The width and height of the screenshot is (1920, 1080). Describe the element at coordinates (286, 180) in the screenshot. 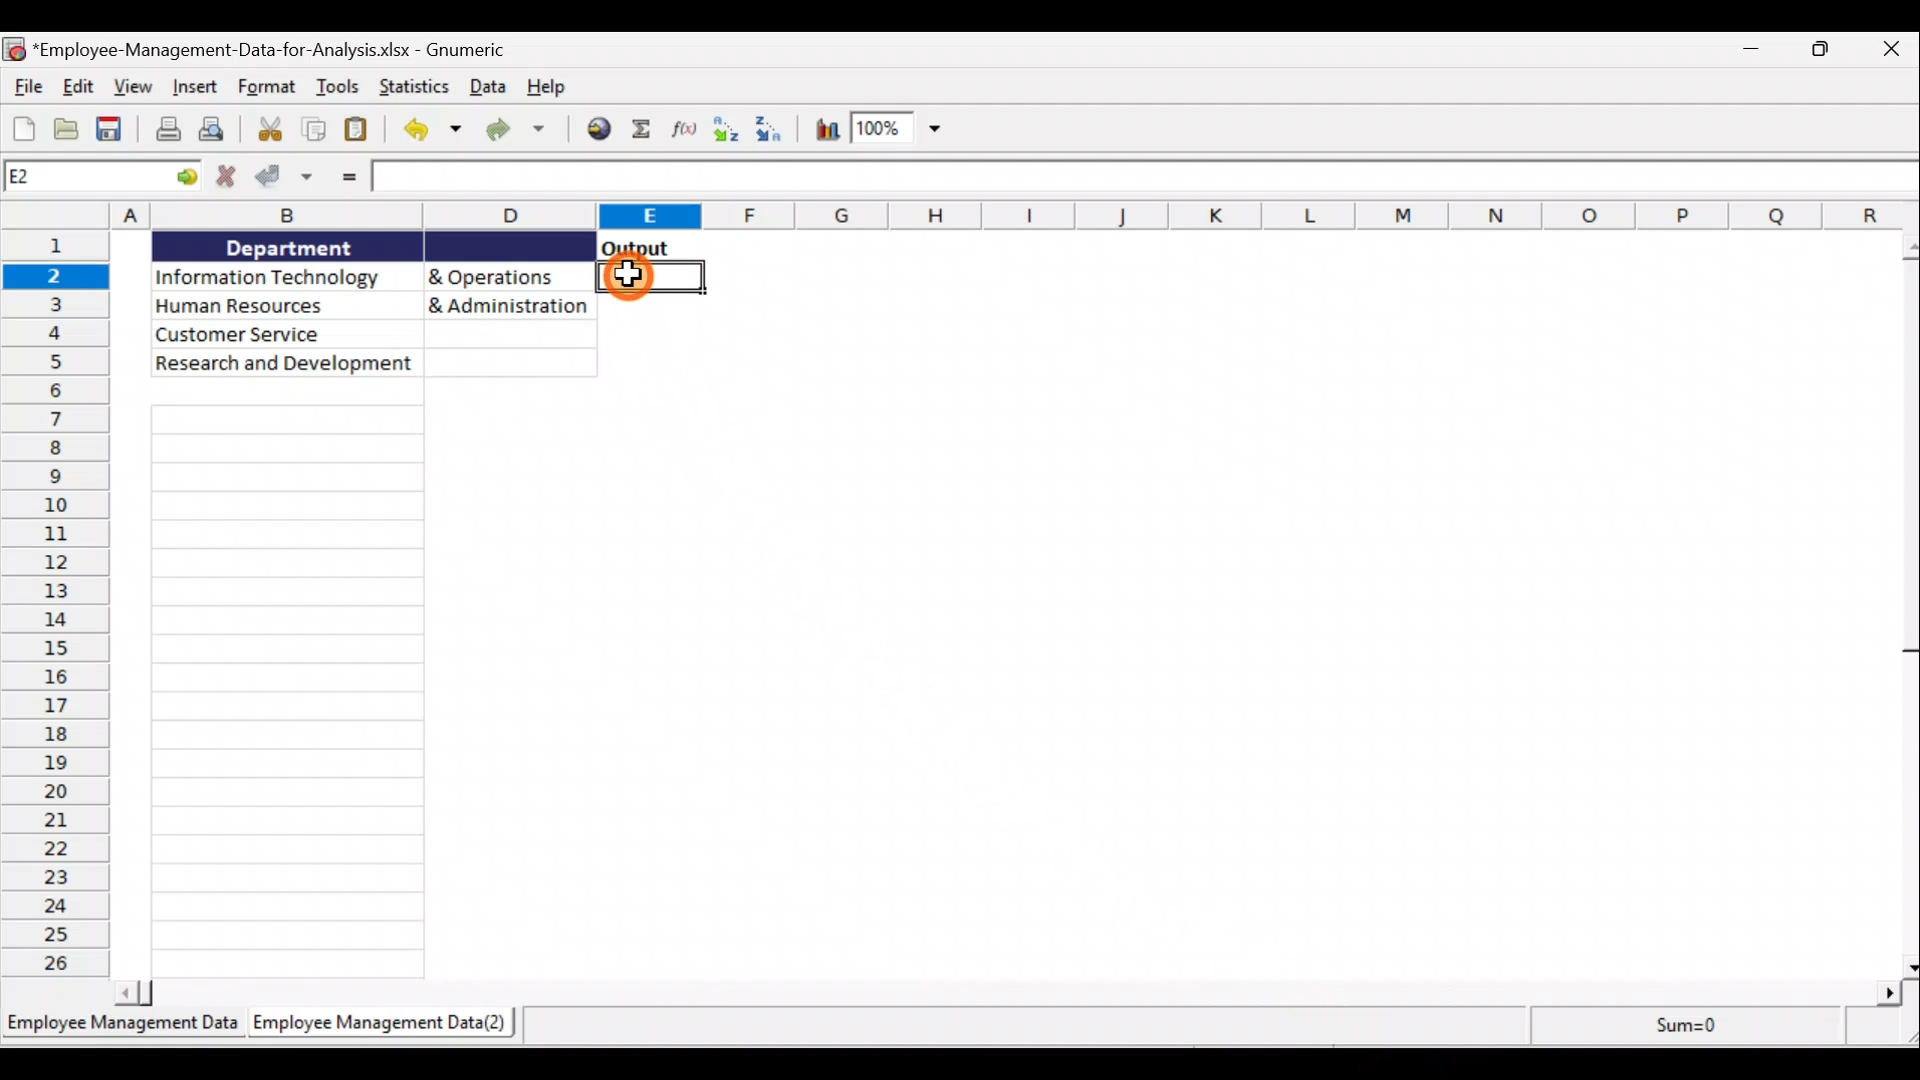

I see `Accept change` at that location.